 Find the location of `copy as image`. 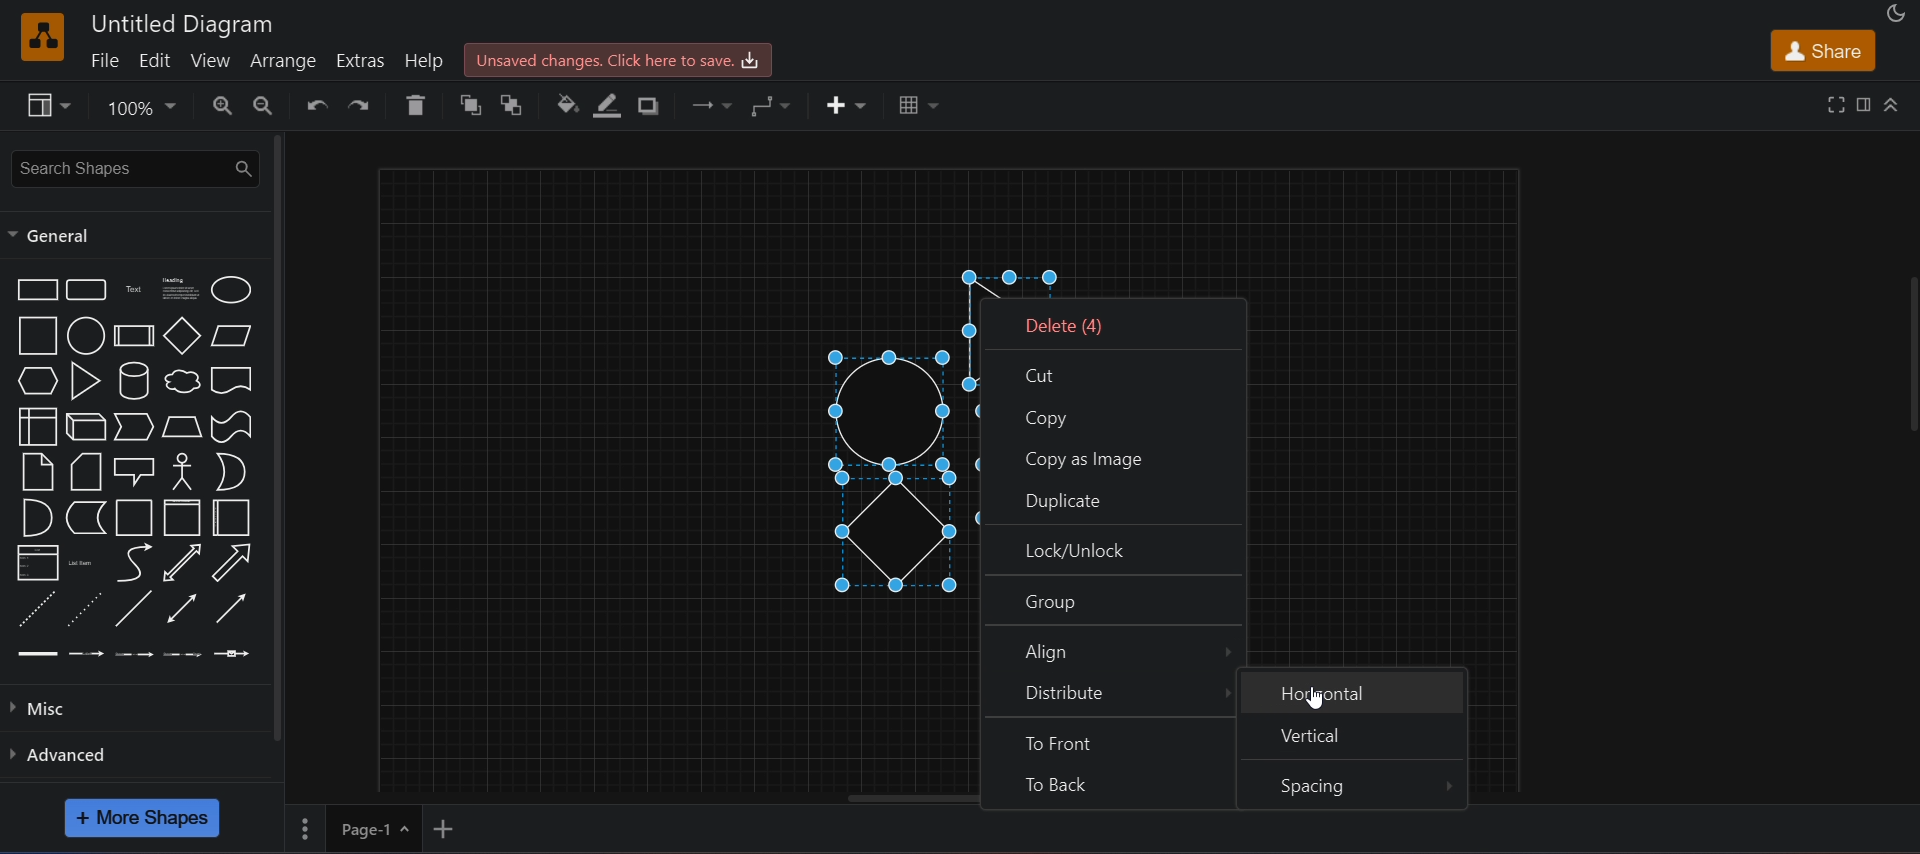

copy as image is located at coordinates (1112, 453).